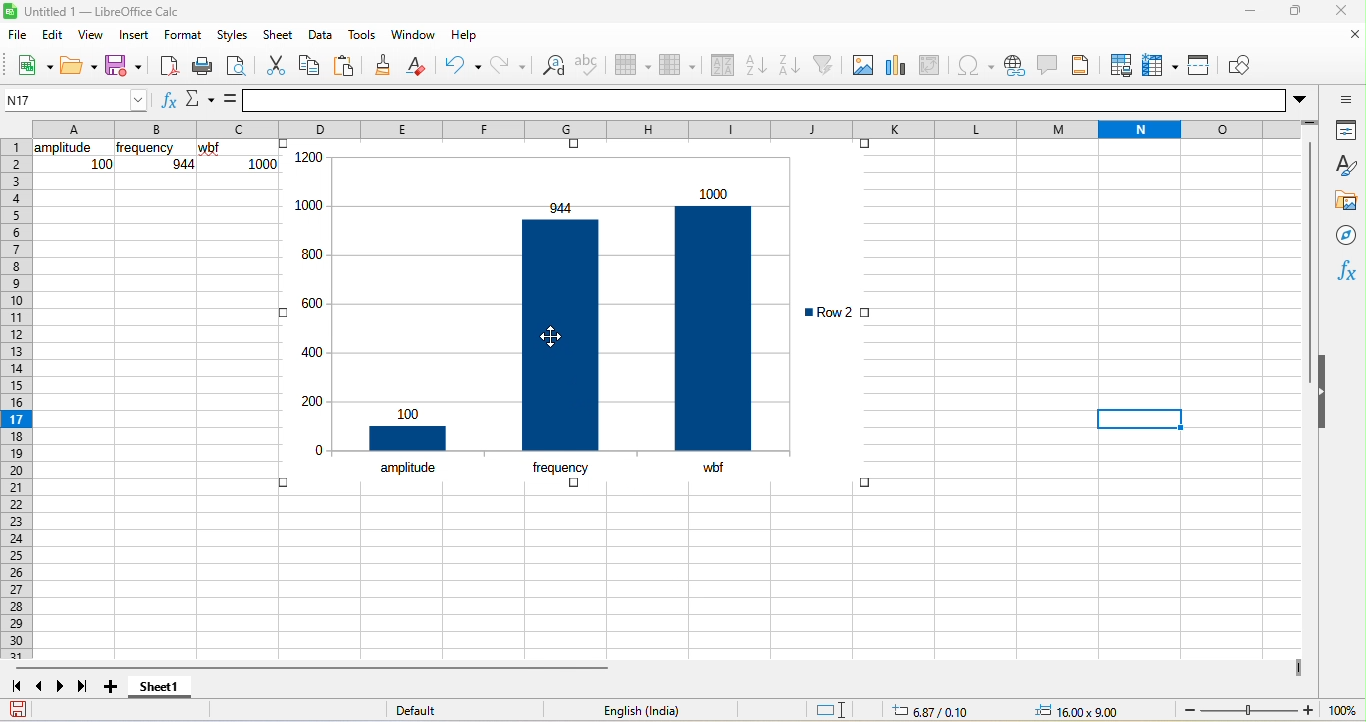 Image resolution: width=1366 pixels, height=722 pixels. Describe the element at coordinates (932, 64) in the screenshot. I see `edit pivot table` at that location.